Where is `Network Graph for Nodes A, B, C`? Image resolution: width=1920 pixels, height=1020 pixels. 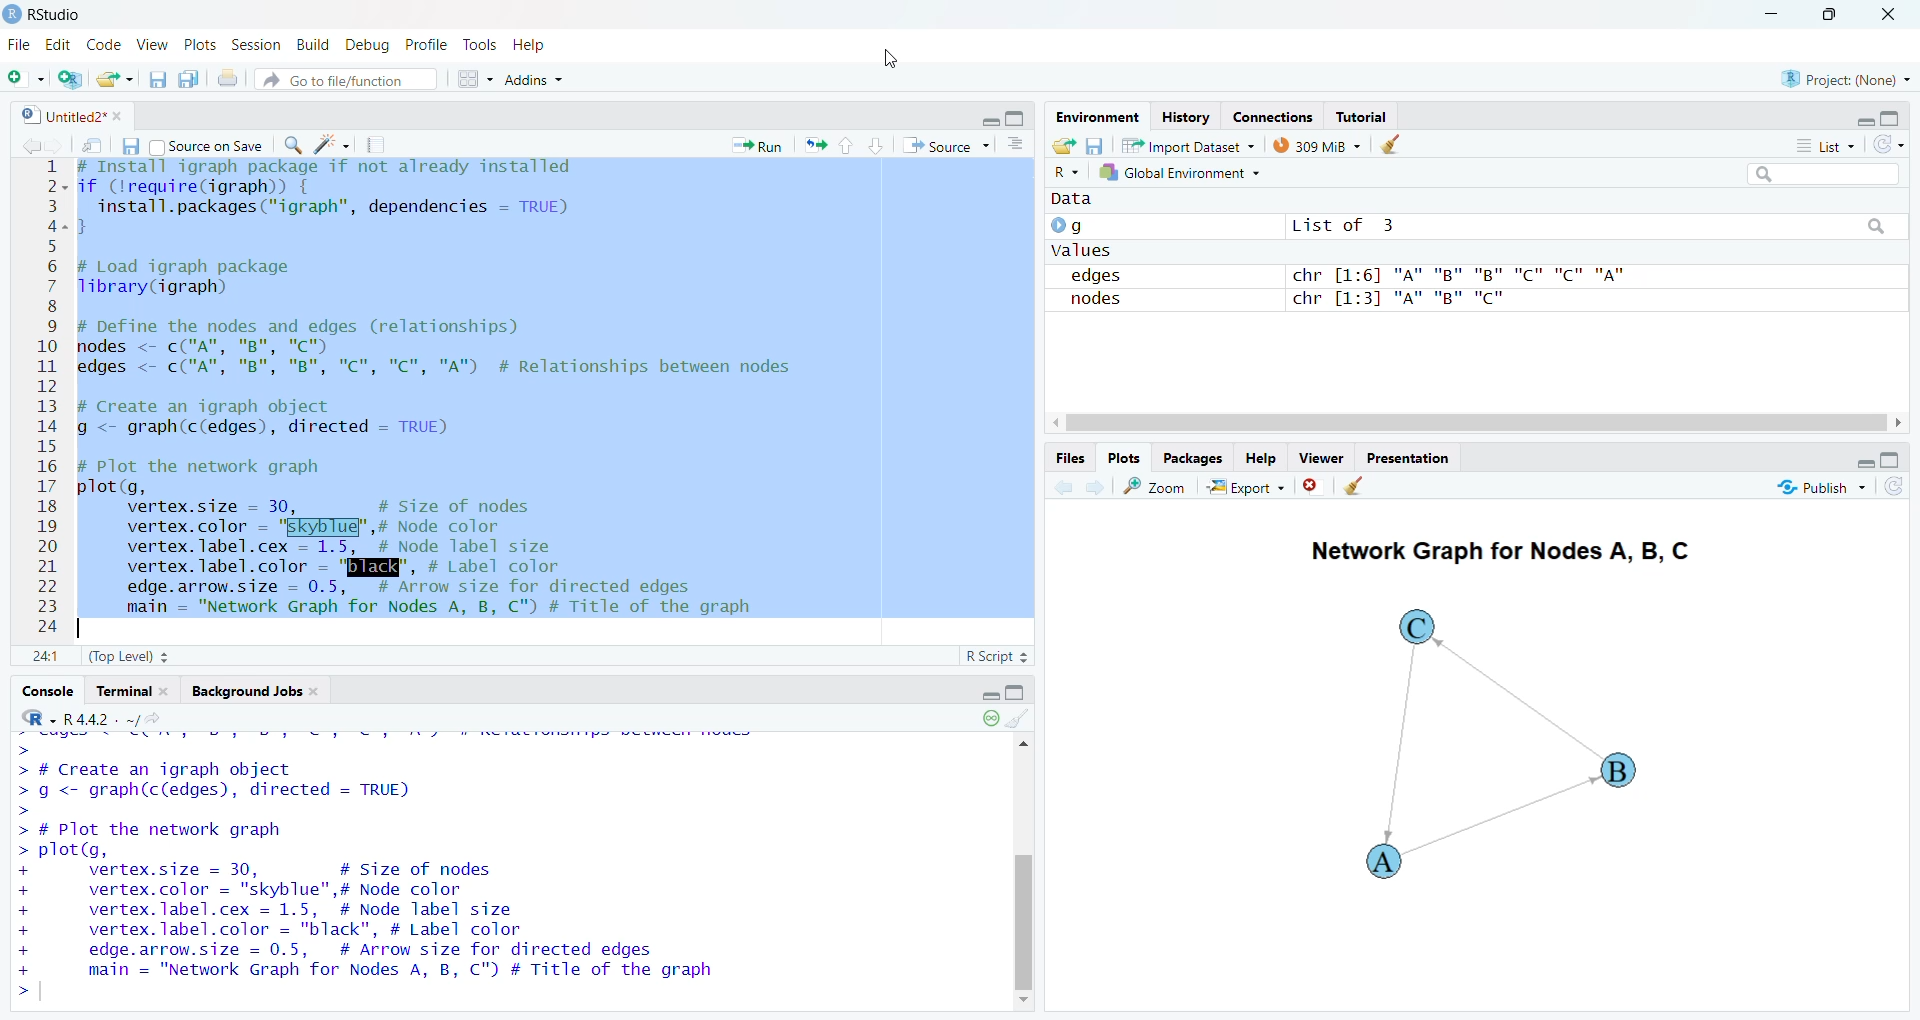 Network Graph for Nodes A, B, C is located at coordinates (1502, 552).